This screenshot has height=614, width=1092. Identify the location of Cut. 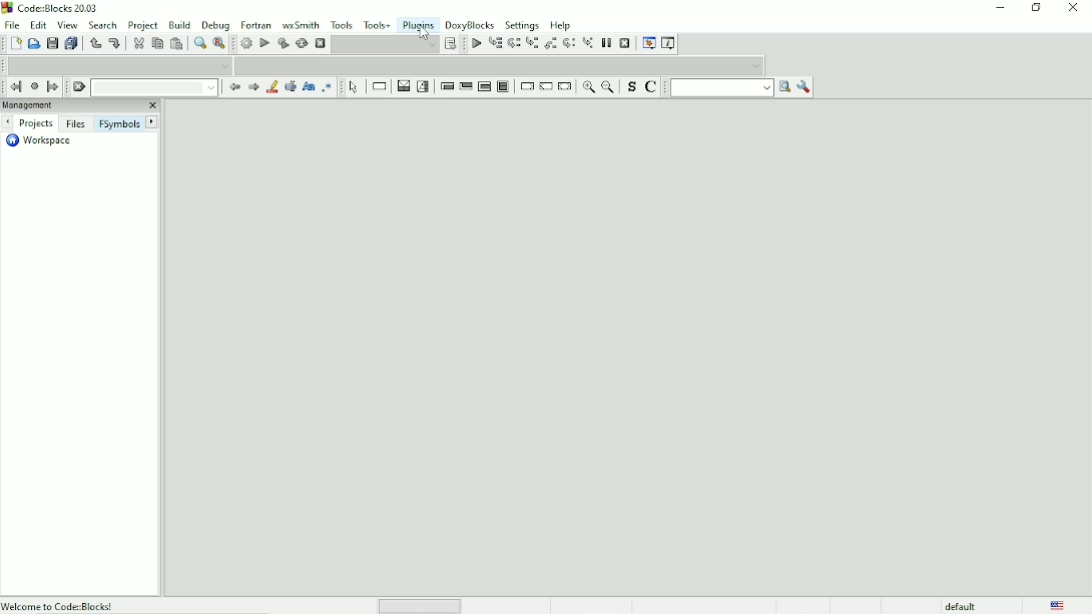
(137, 43).